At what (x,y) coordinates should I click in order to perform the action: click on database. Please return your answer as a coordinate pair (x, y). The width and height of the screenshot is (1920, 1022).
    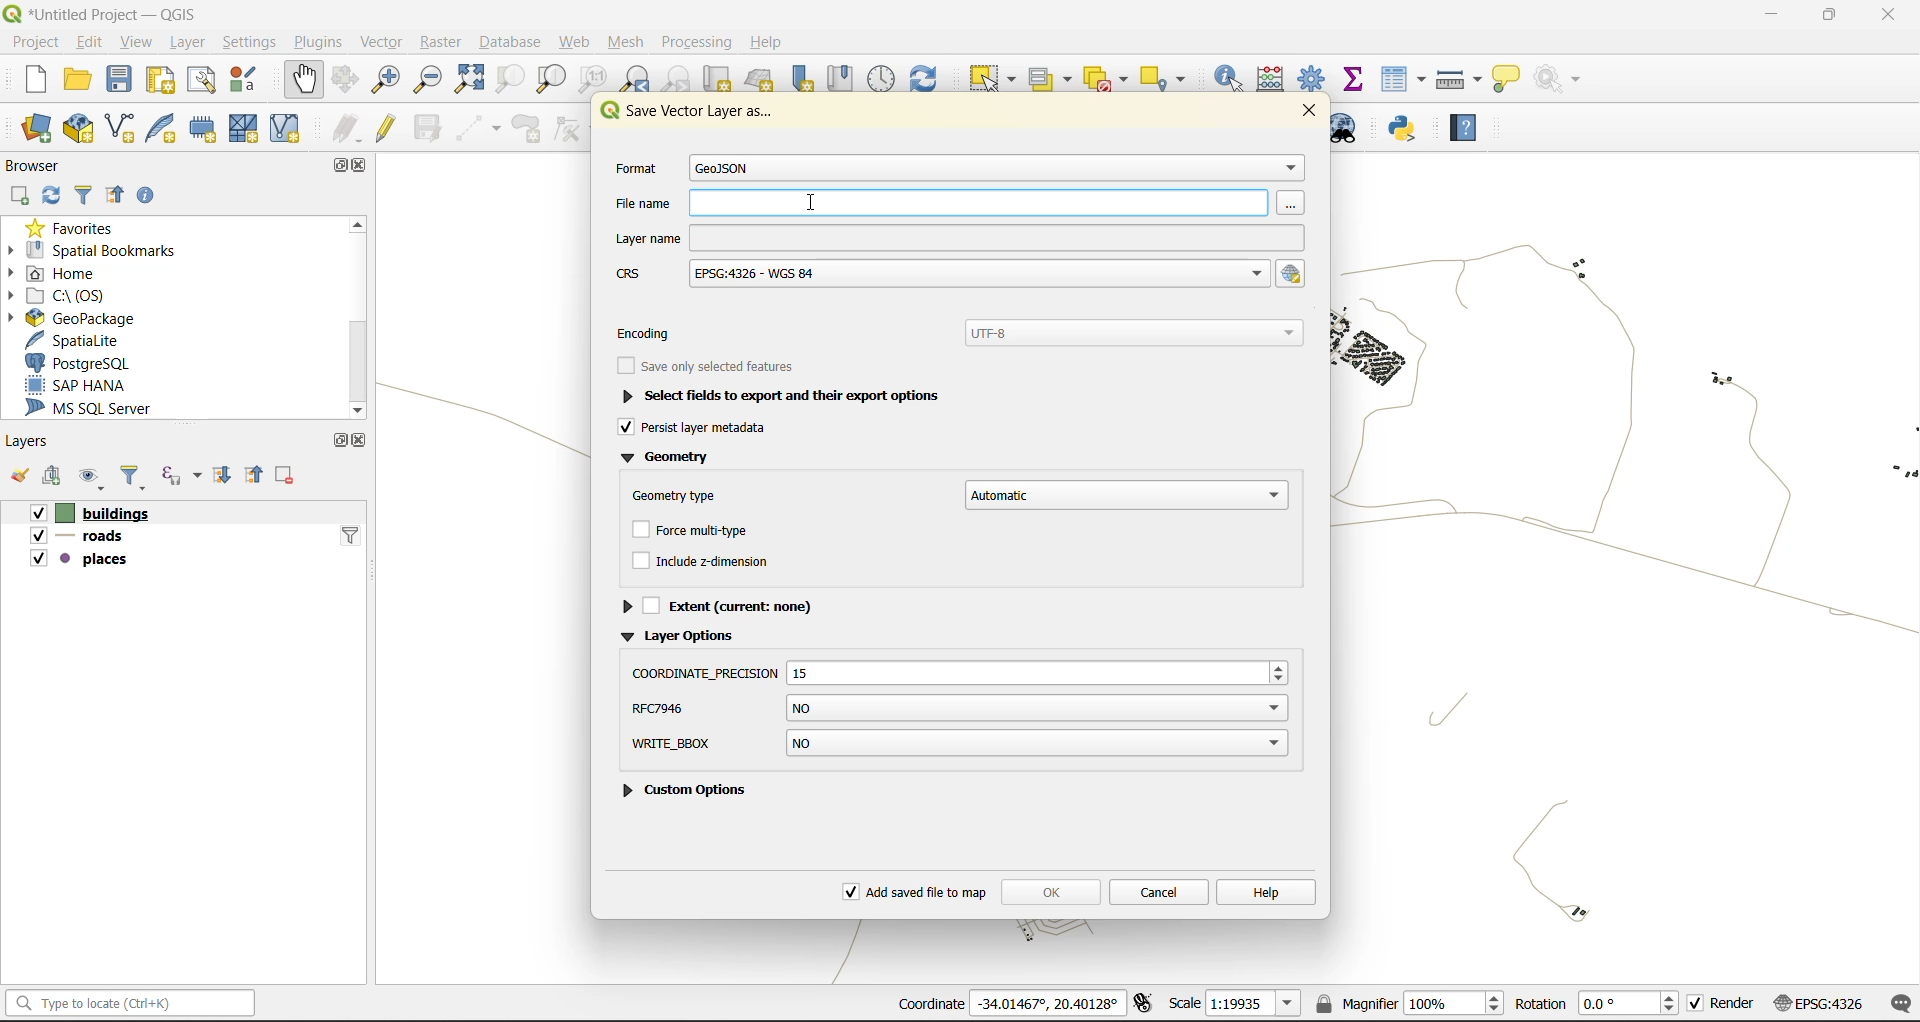
    Looking at the image, I should click on (514, 40).